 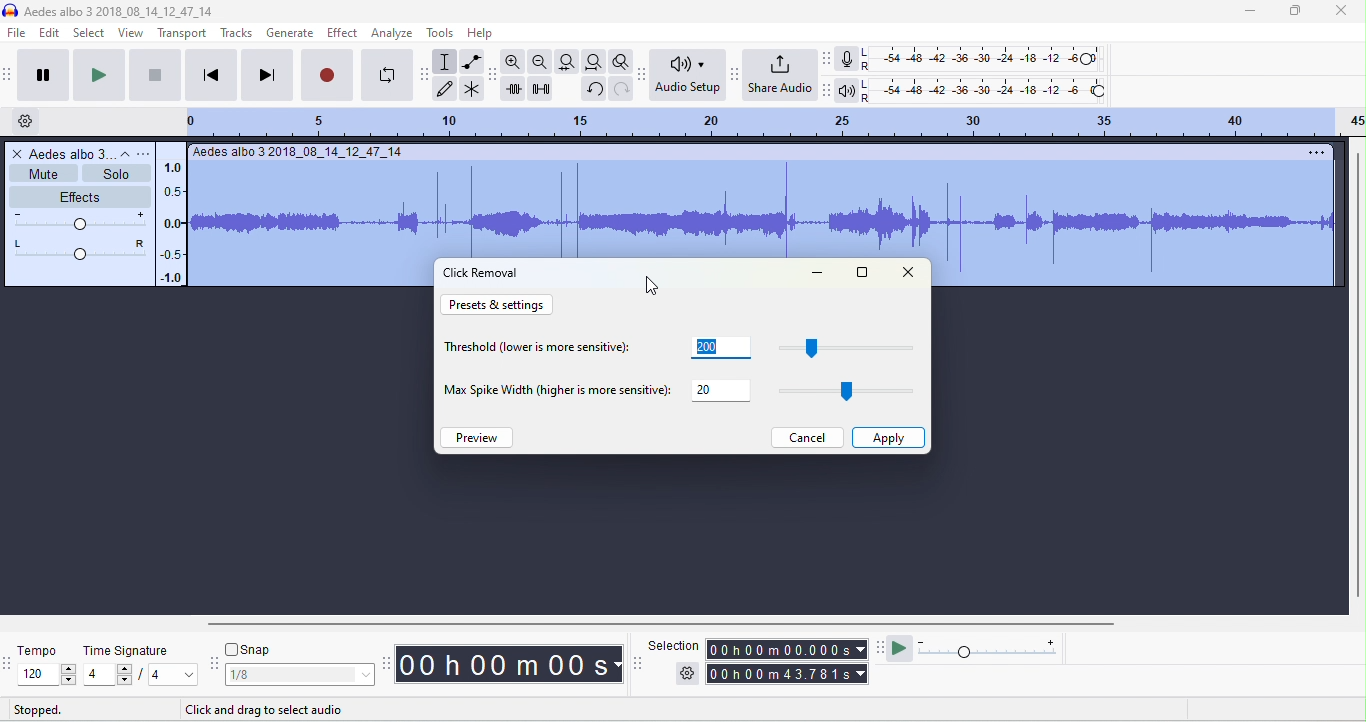 What do you see at coordinates (9, 662) in the screenshot?
I see `tempo toolbar` at bounding box center [9, 662].